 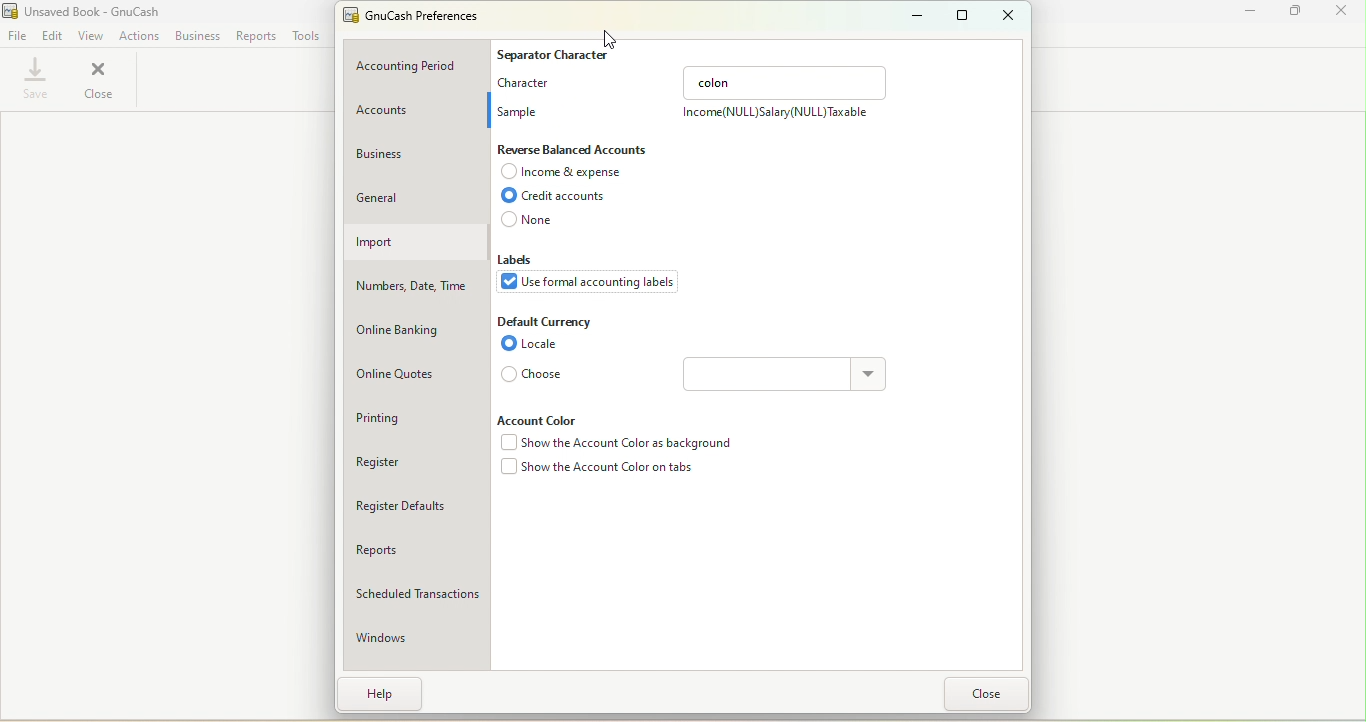 I want to click on File name, so click(x=84, y=10).